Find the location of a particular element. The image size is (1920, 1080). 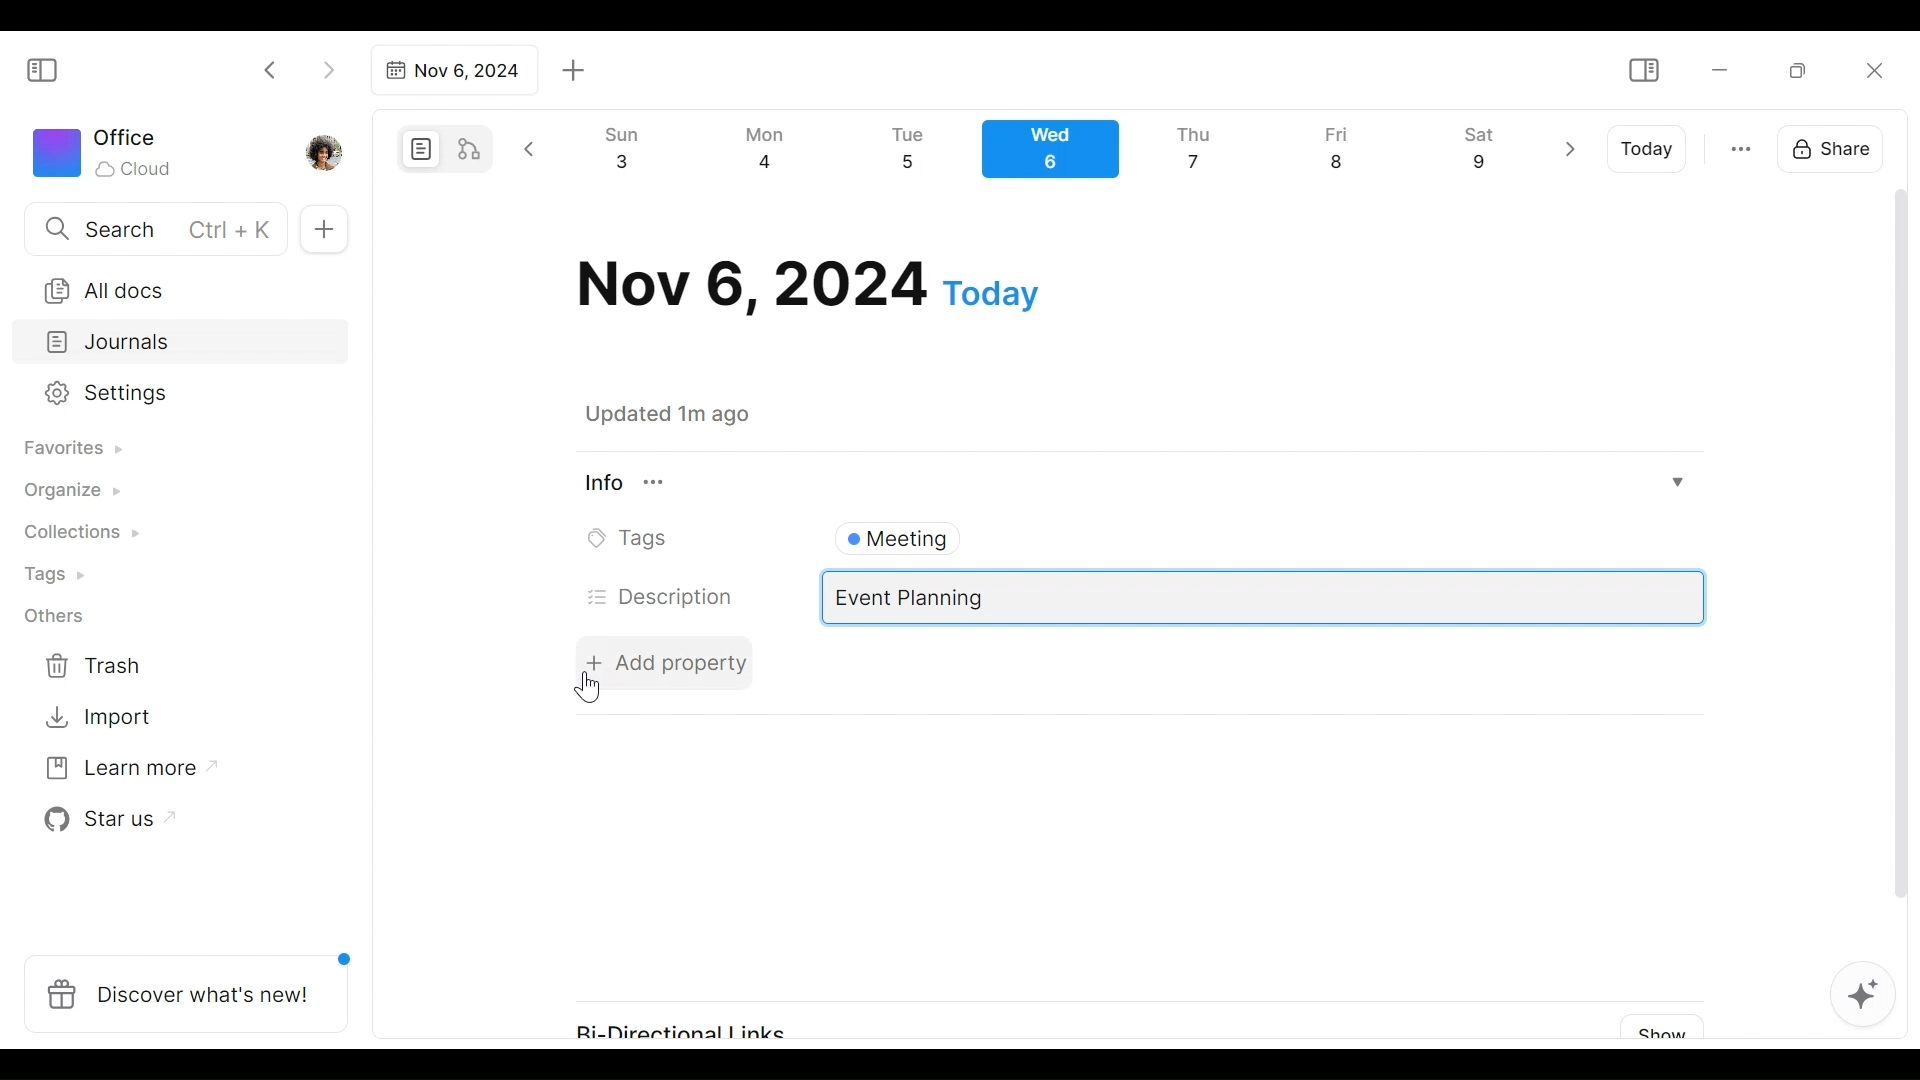

View Information is located at coordinates (1131, 482).